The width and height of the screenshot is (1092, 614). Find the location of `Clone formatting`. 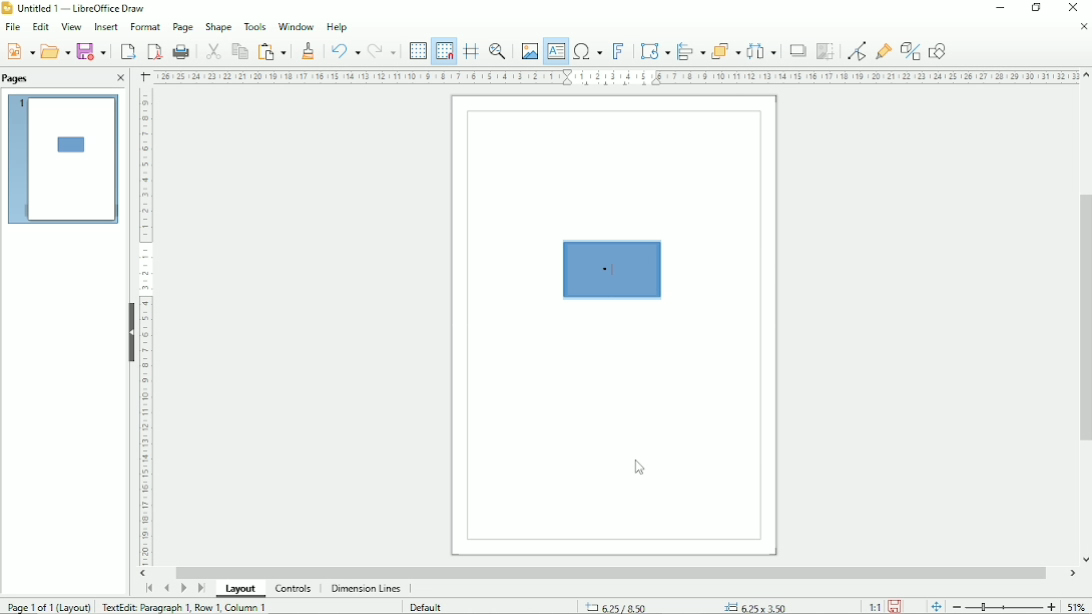

Clone formatting is located at coordinates (310, 50).